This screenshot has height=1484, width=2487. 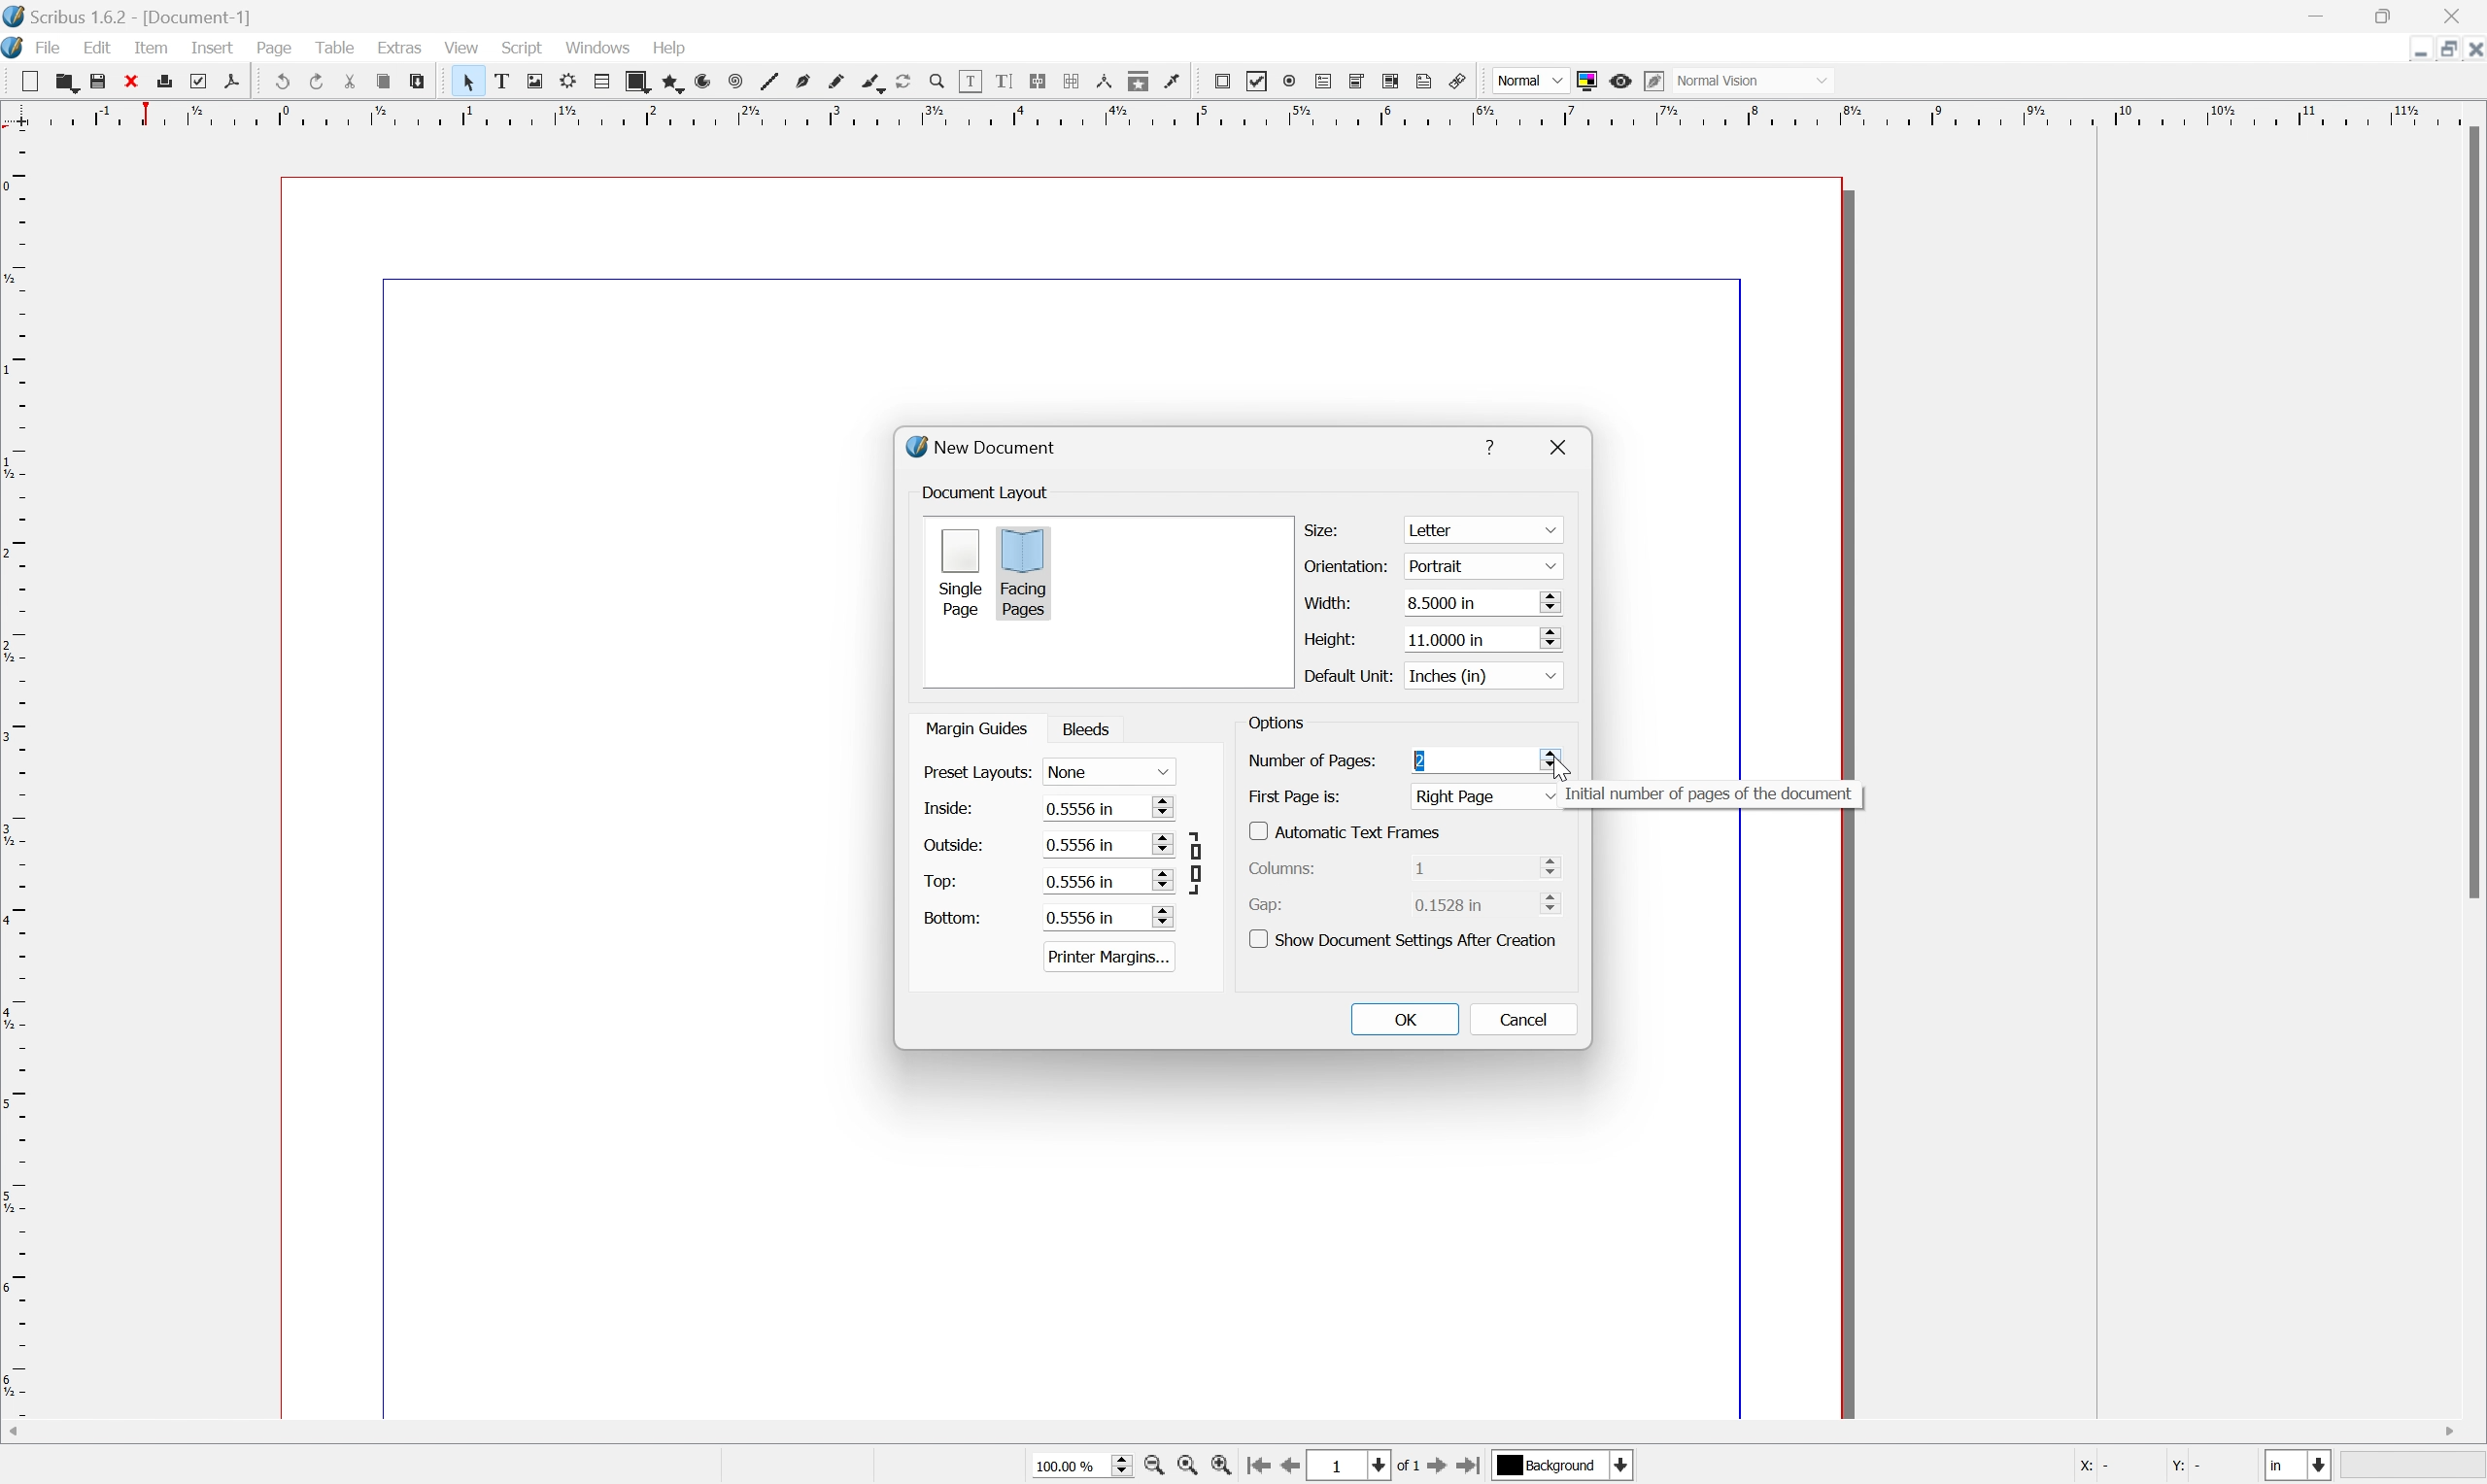 I want to click on Preflight verifier, so click(x=206, y=81).